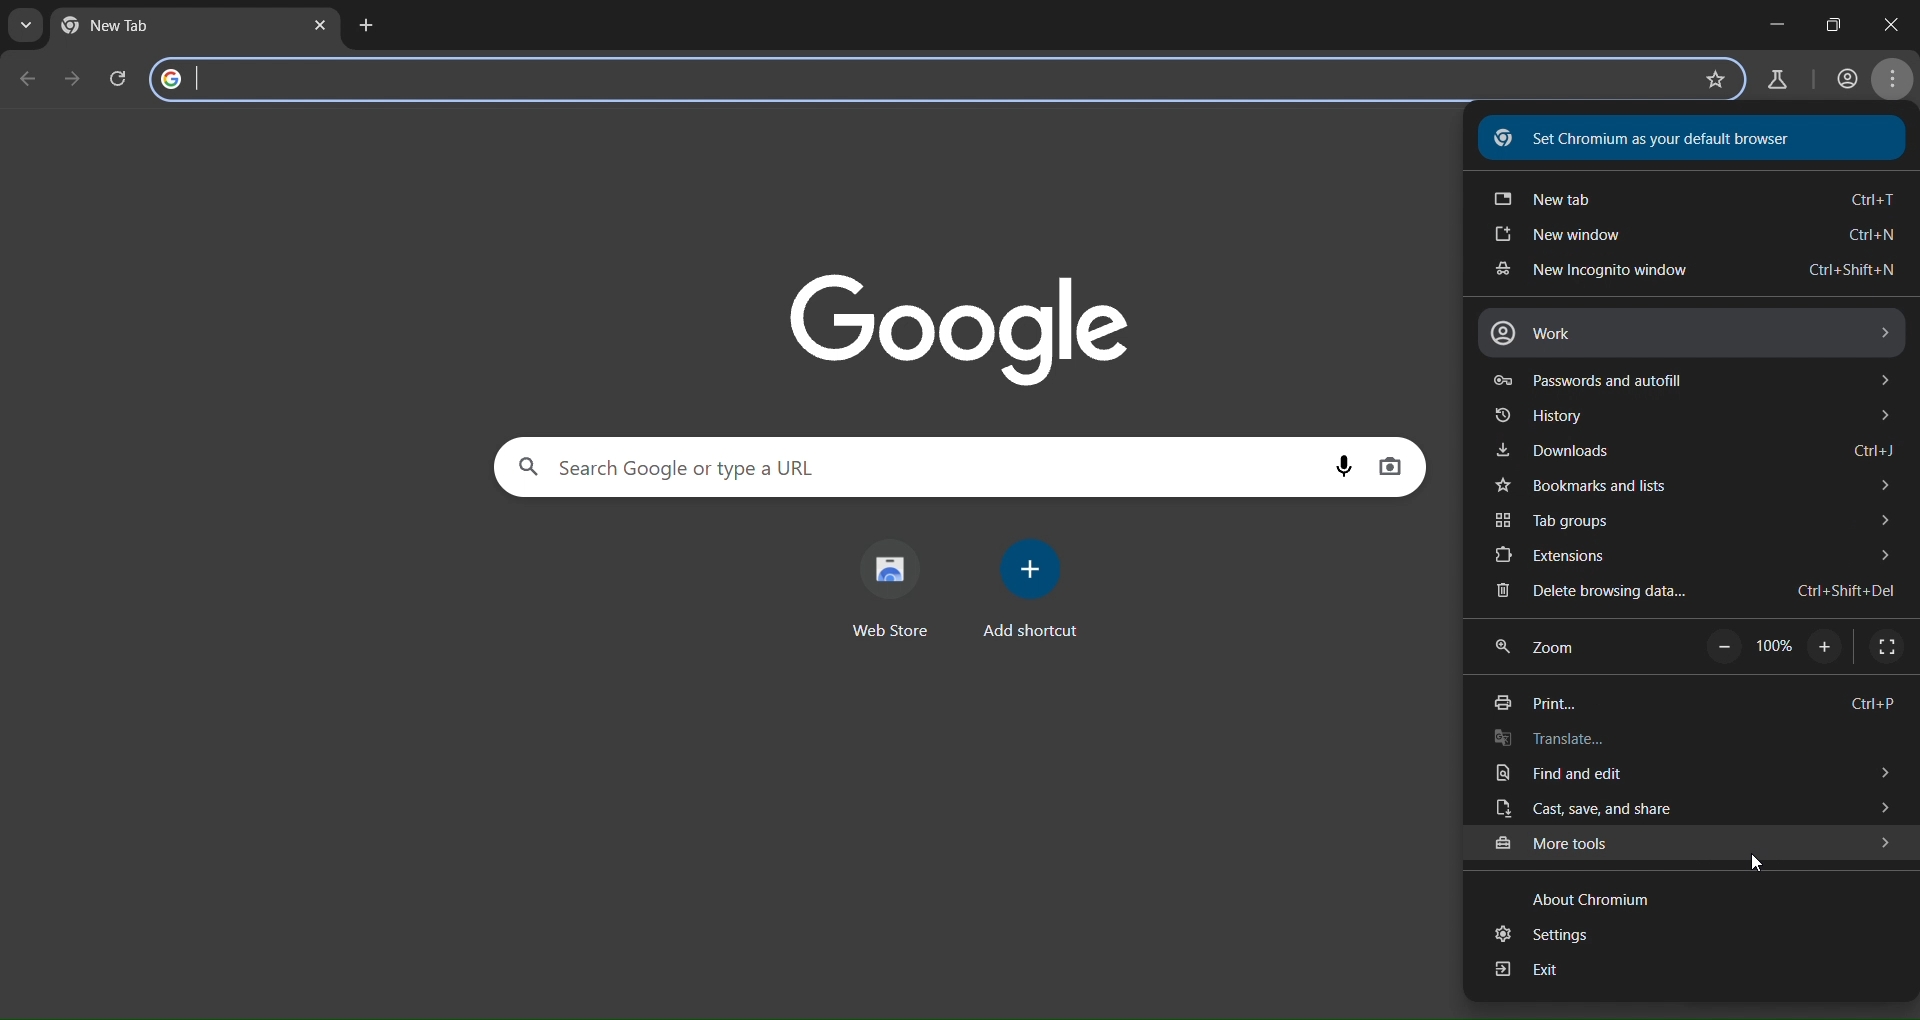  What do you see at coordinates (1550, 935) in the screenshot?
I see `settings` at bounding box center [1550, 935].